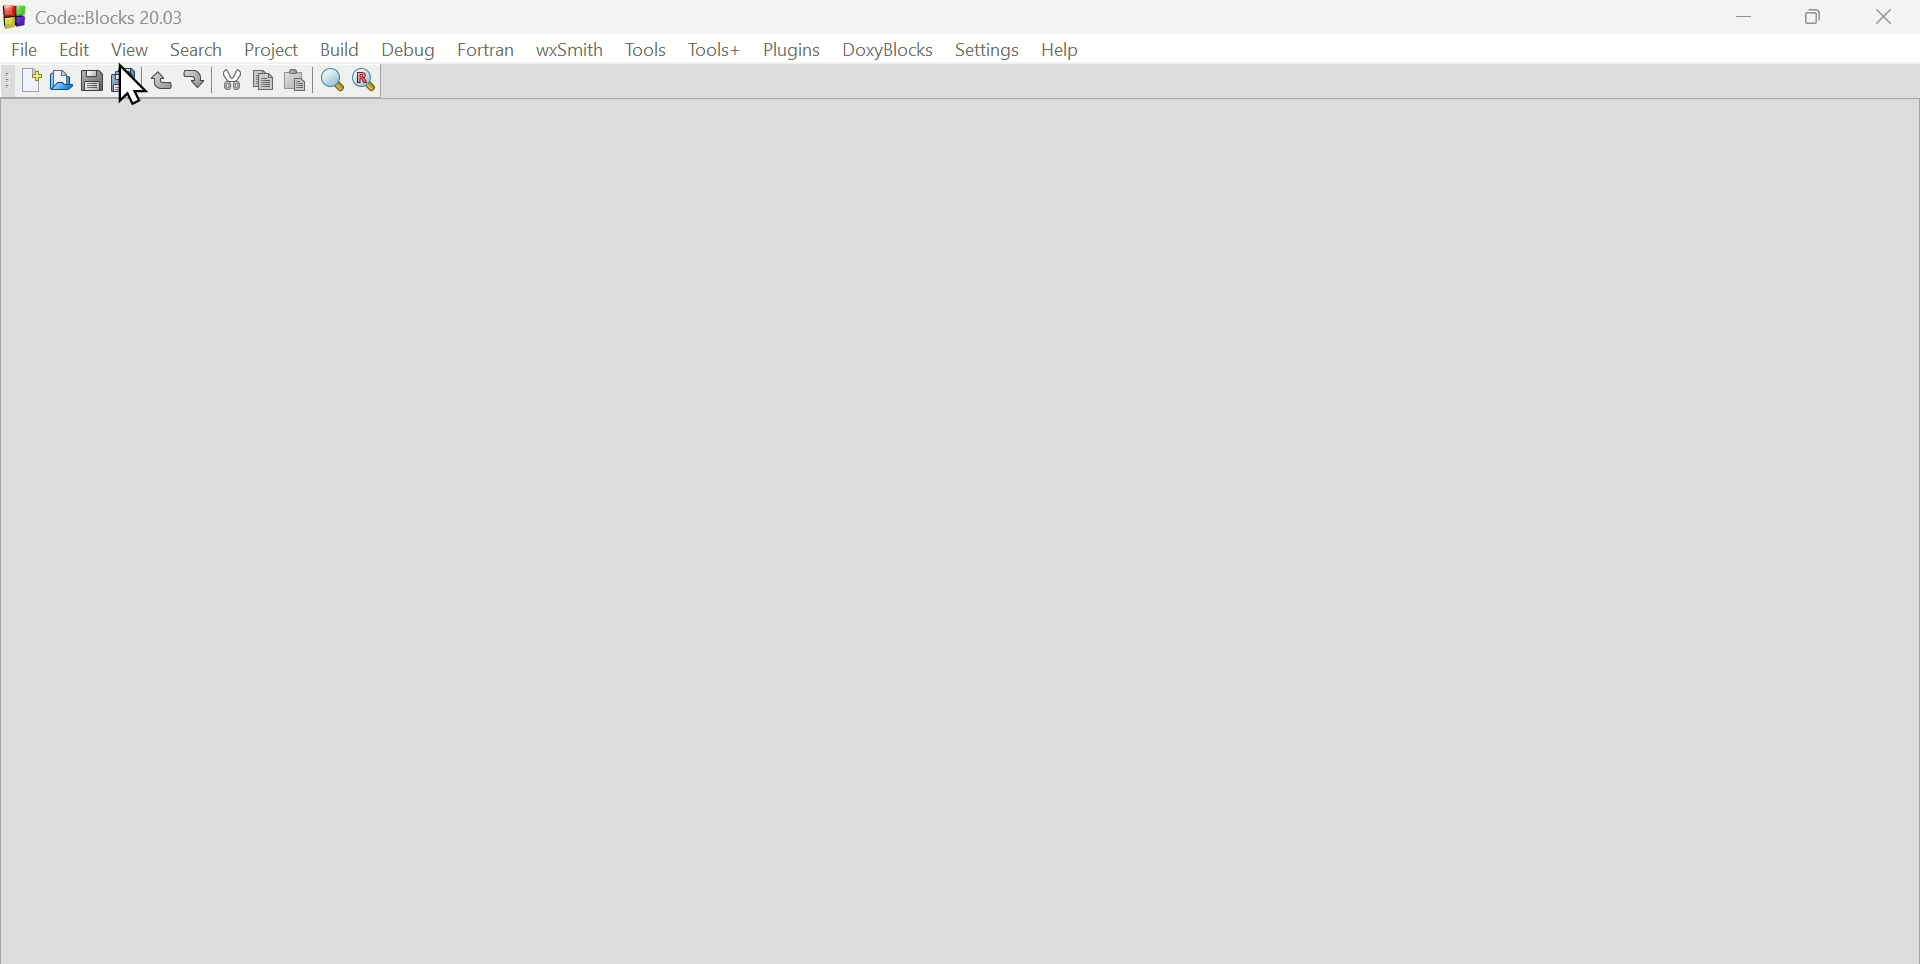  What do you see at coordinates (1746, 19) in the screenshot?
I see `minimize` at bounding box center [1746, 19].